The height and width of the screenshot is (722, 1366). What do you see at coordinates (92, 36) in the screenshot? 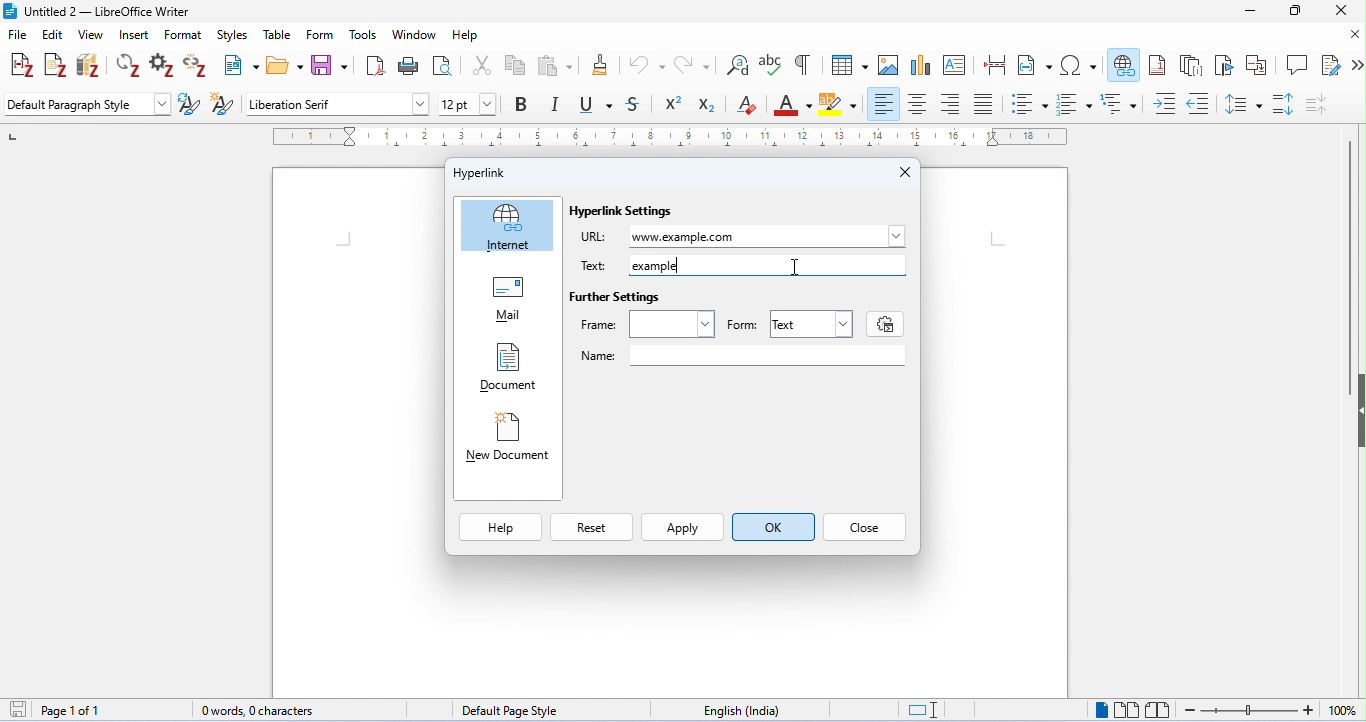
I see `view` at bounding box center [92, 36].